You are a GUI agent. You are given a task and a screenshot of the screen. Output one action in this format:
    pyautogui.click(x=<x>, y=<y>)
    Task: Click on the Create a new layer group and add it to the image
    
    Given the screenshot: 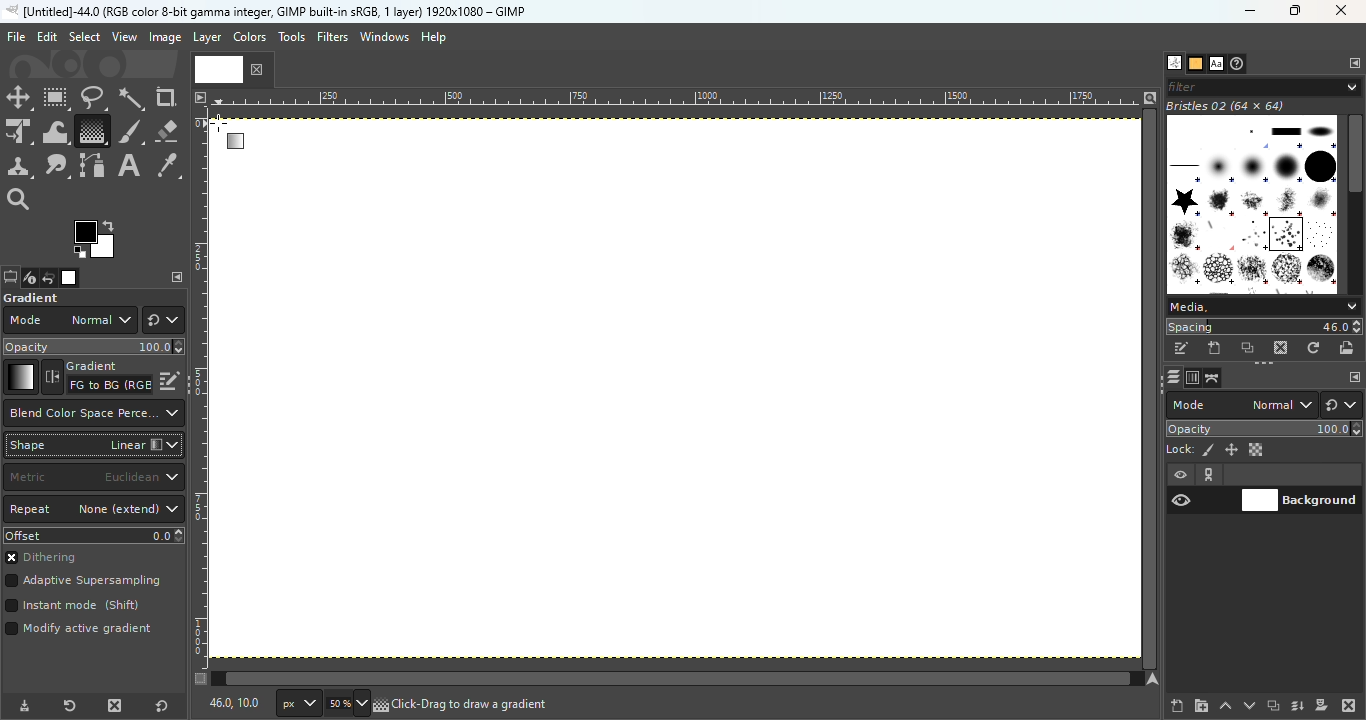 What is the action you would take?
    pyautogui.click(x=1201, y=706)
    